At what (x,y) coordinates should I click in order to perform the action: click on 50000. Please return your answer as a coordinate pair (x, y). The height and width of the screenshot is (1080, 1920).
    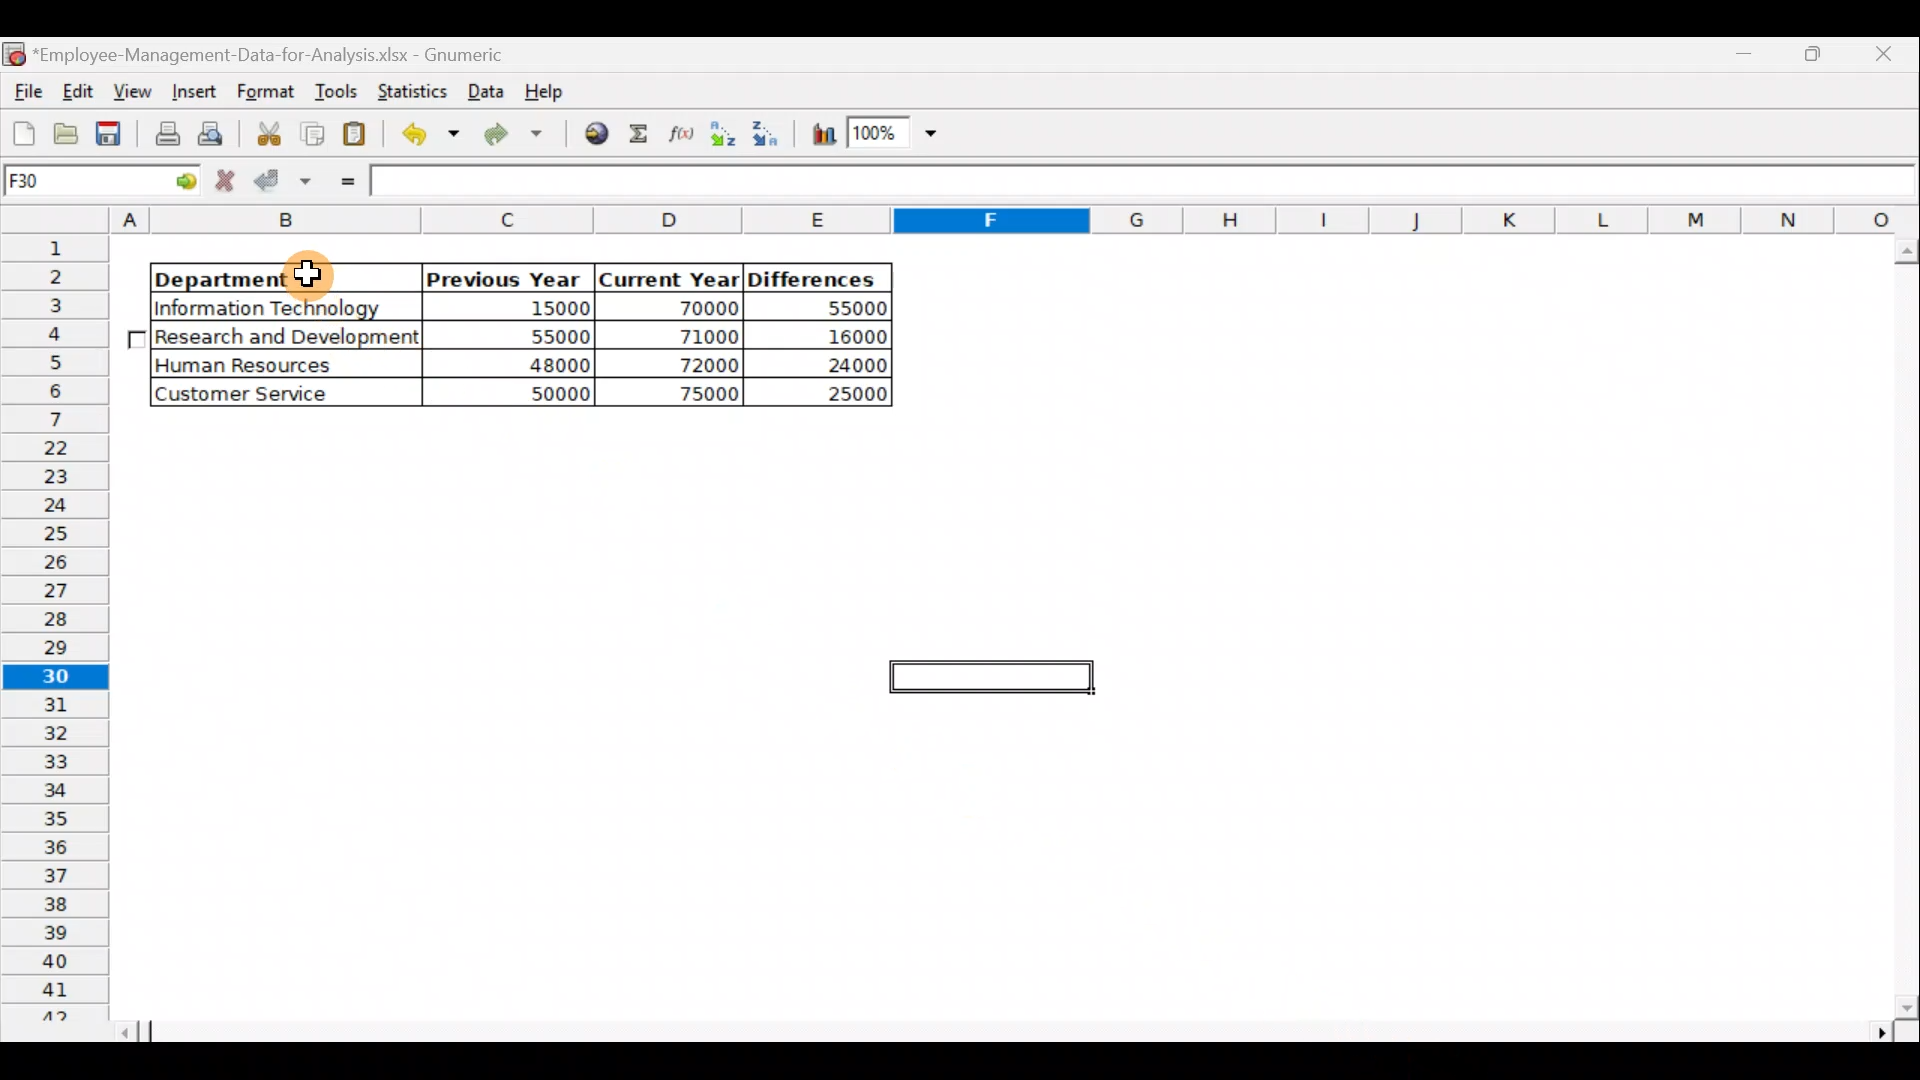
    Looking at the image, I should click on (523, 392).